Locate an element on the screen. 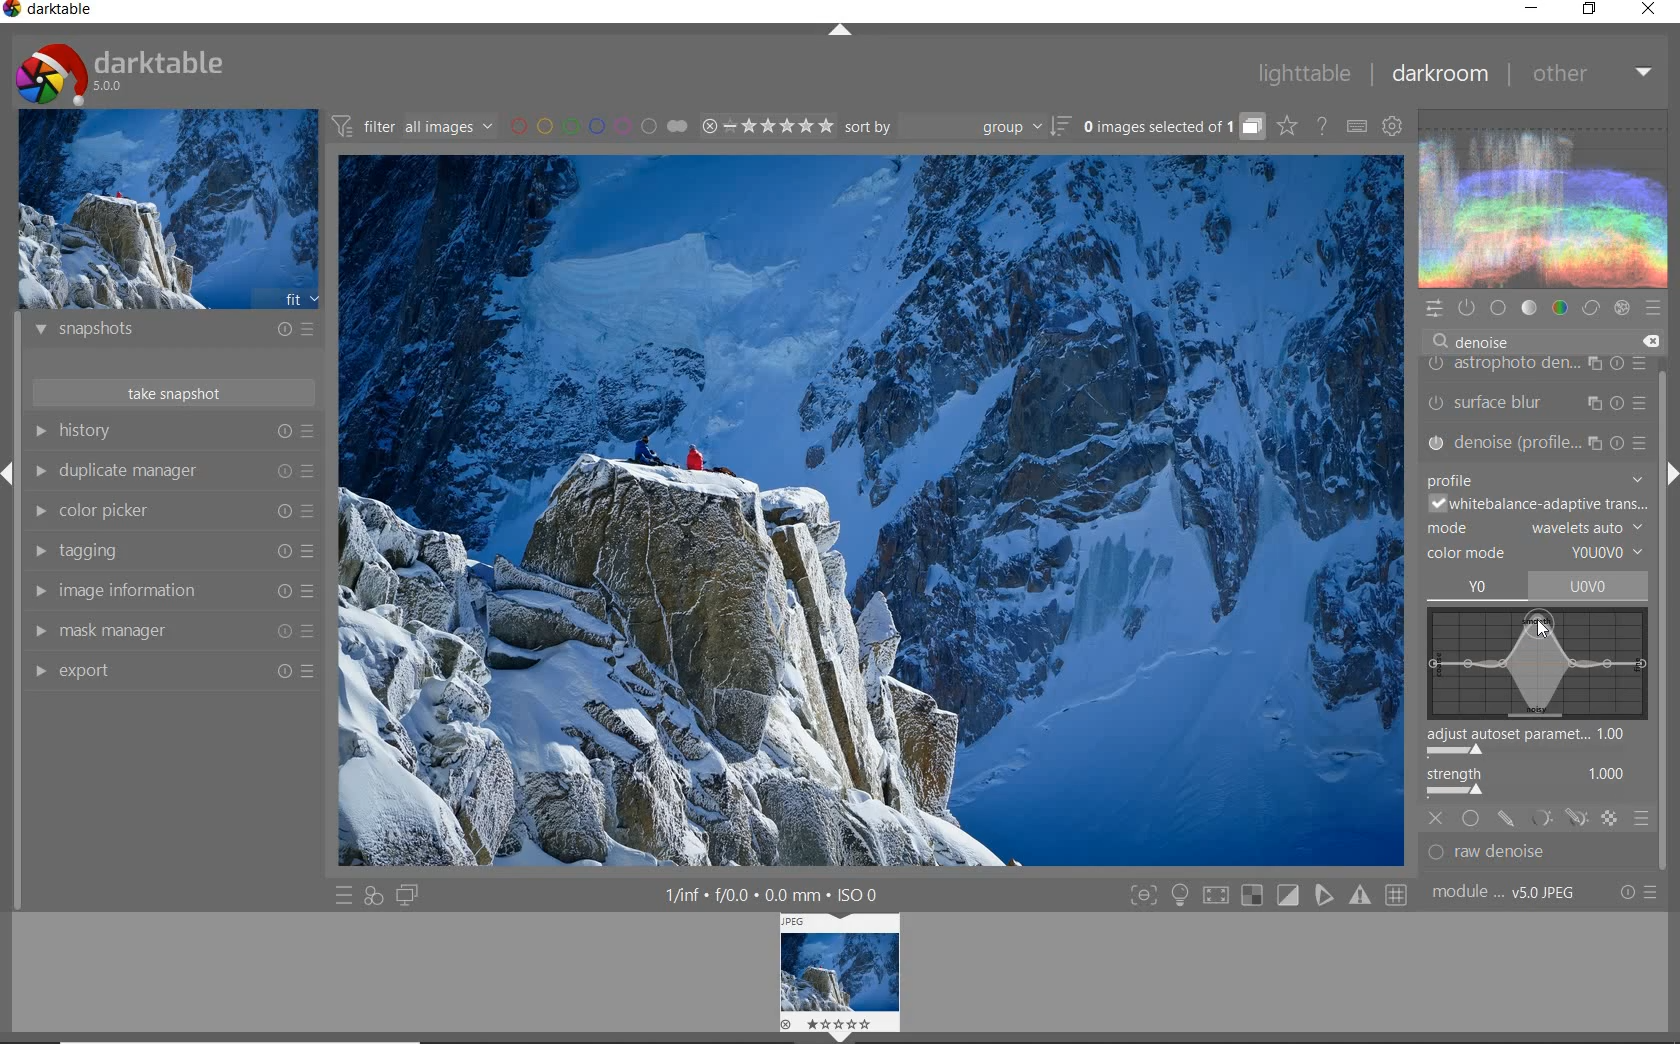  take snapshot is located at coordinates (177, 392).